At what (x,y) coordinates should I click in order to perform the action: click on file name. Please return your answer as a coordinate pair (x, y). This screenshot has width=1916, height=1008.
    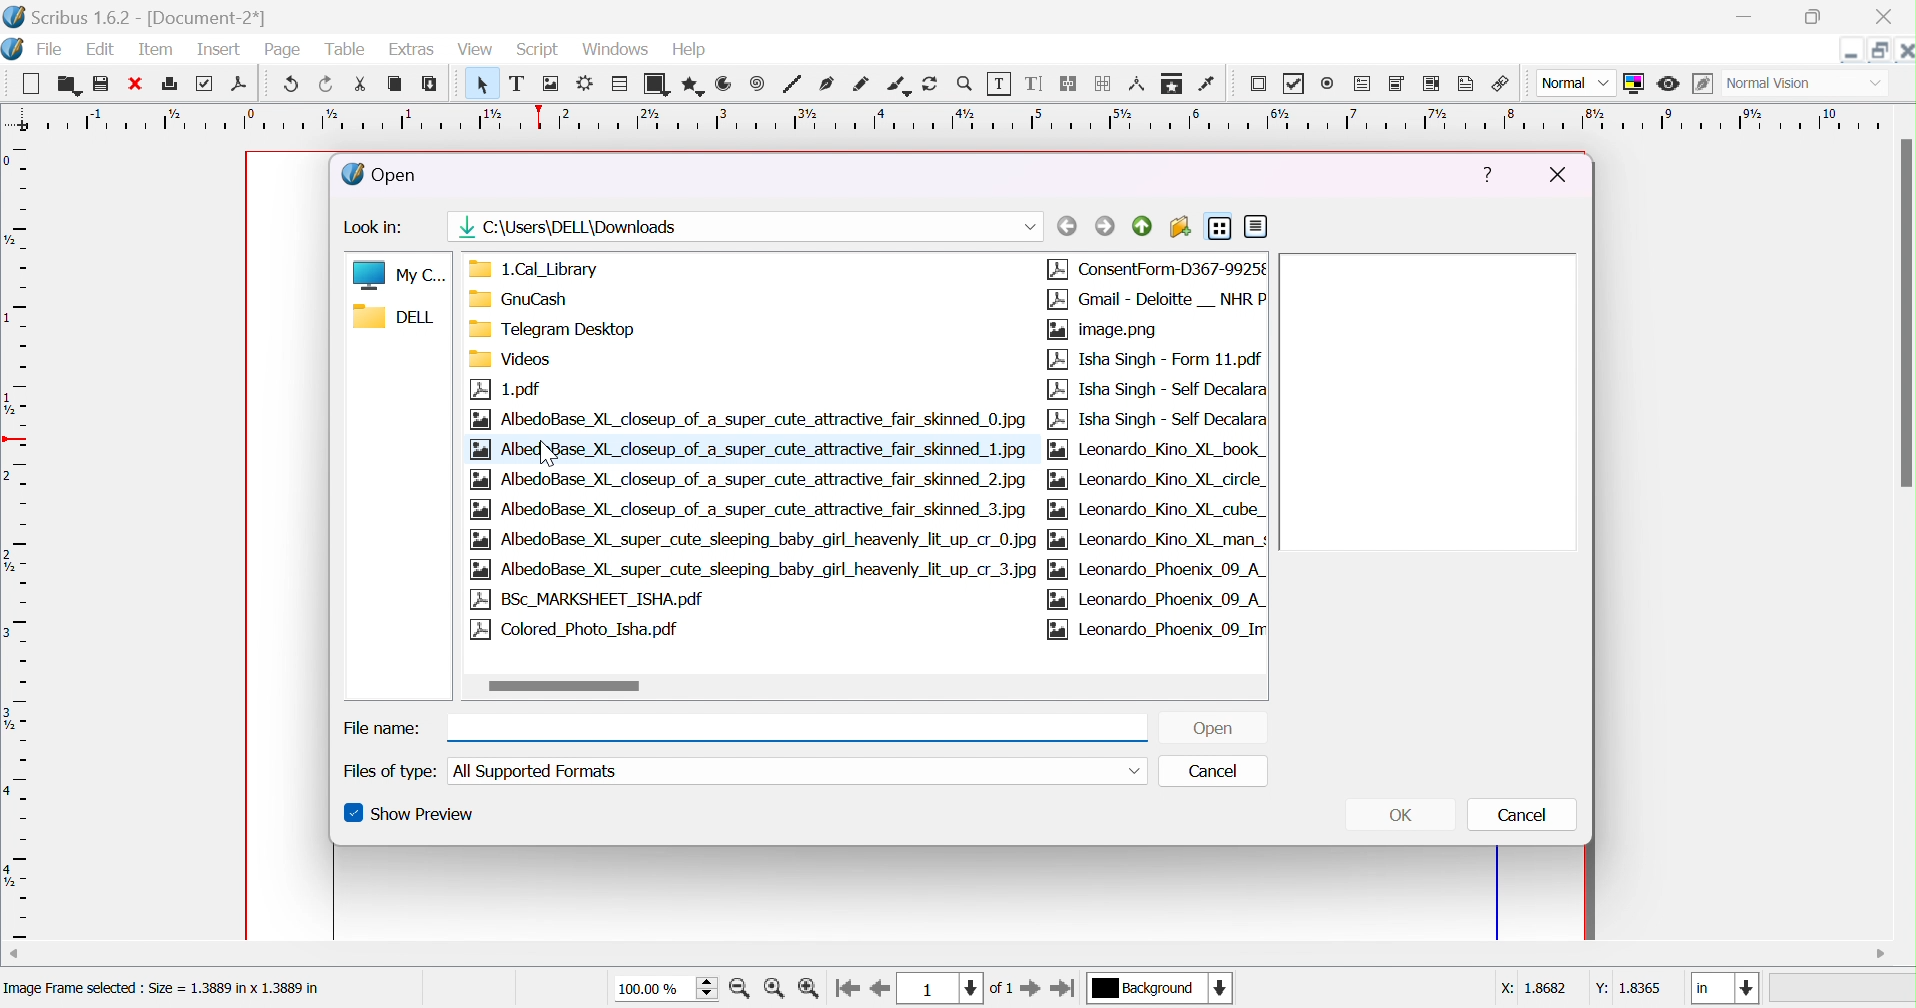
    Looking at the image, I should click on (793, 727).